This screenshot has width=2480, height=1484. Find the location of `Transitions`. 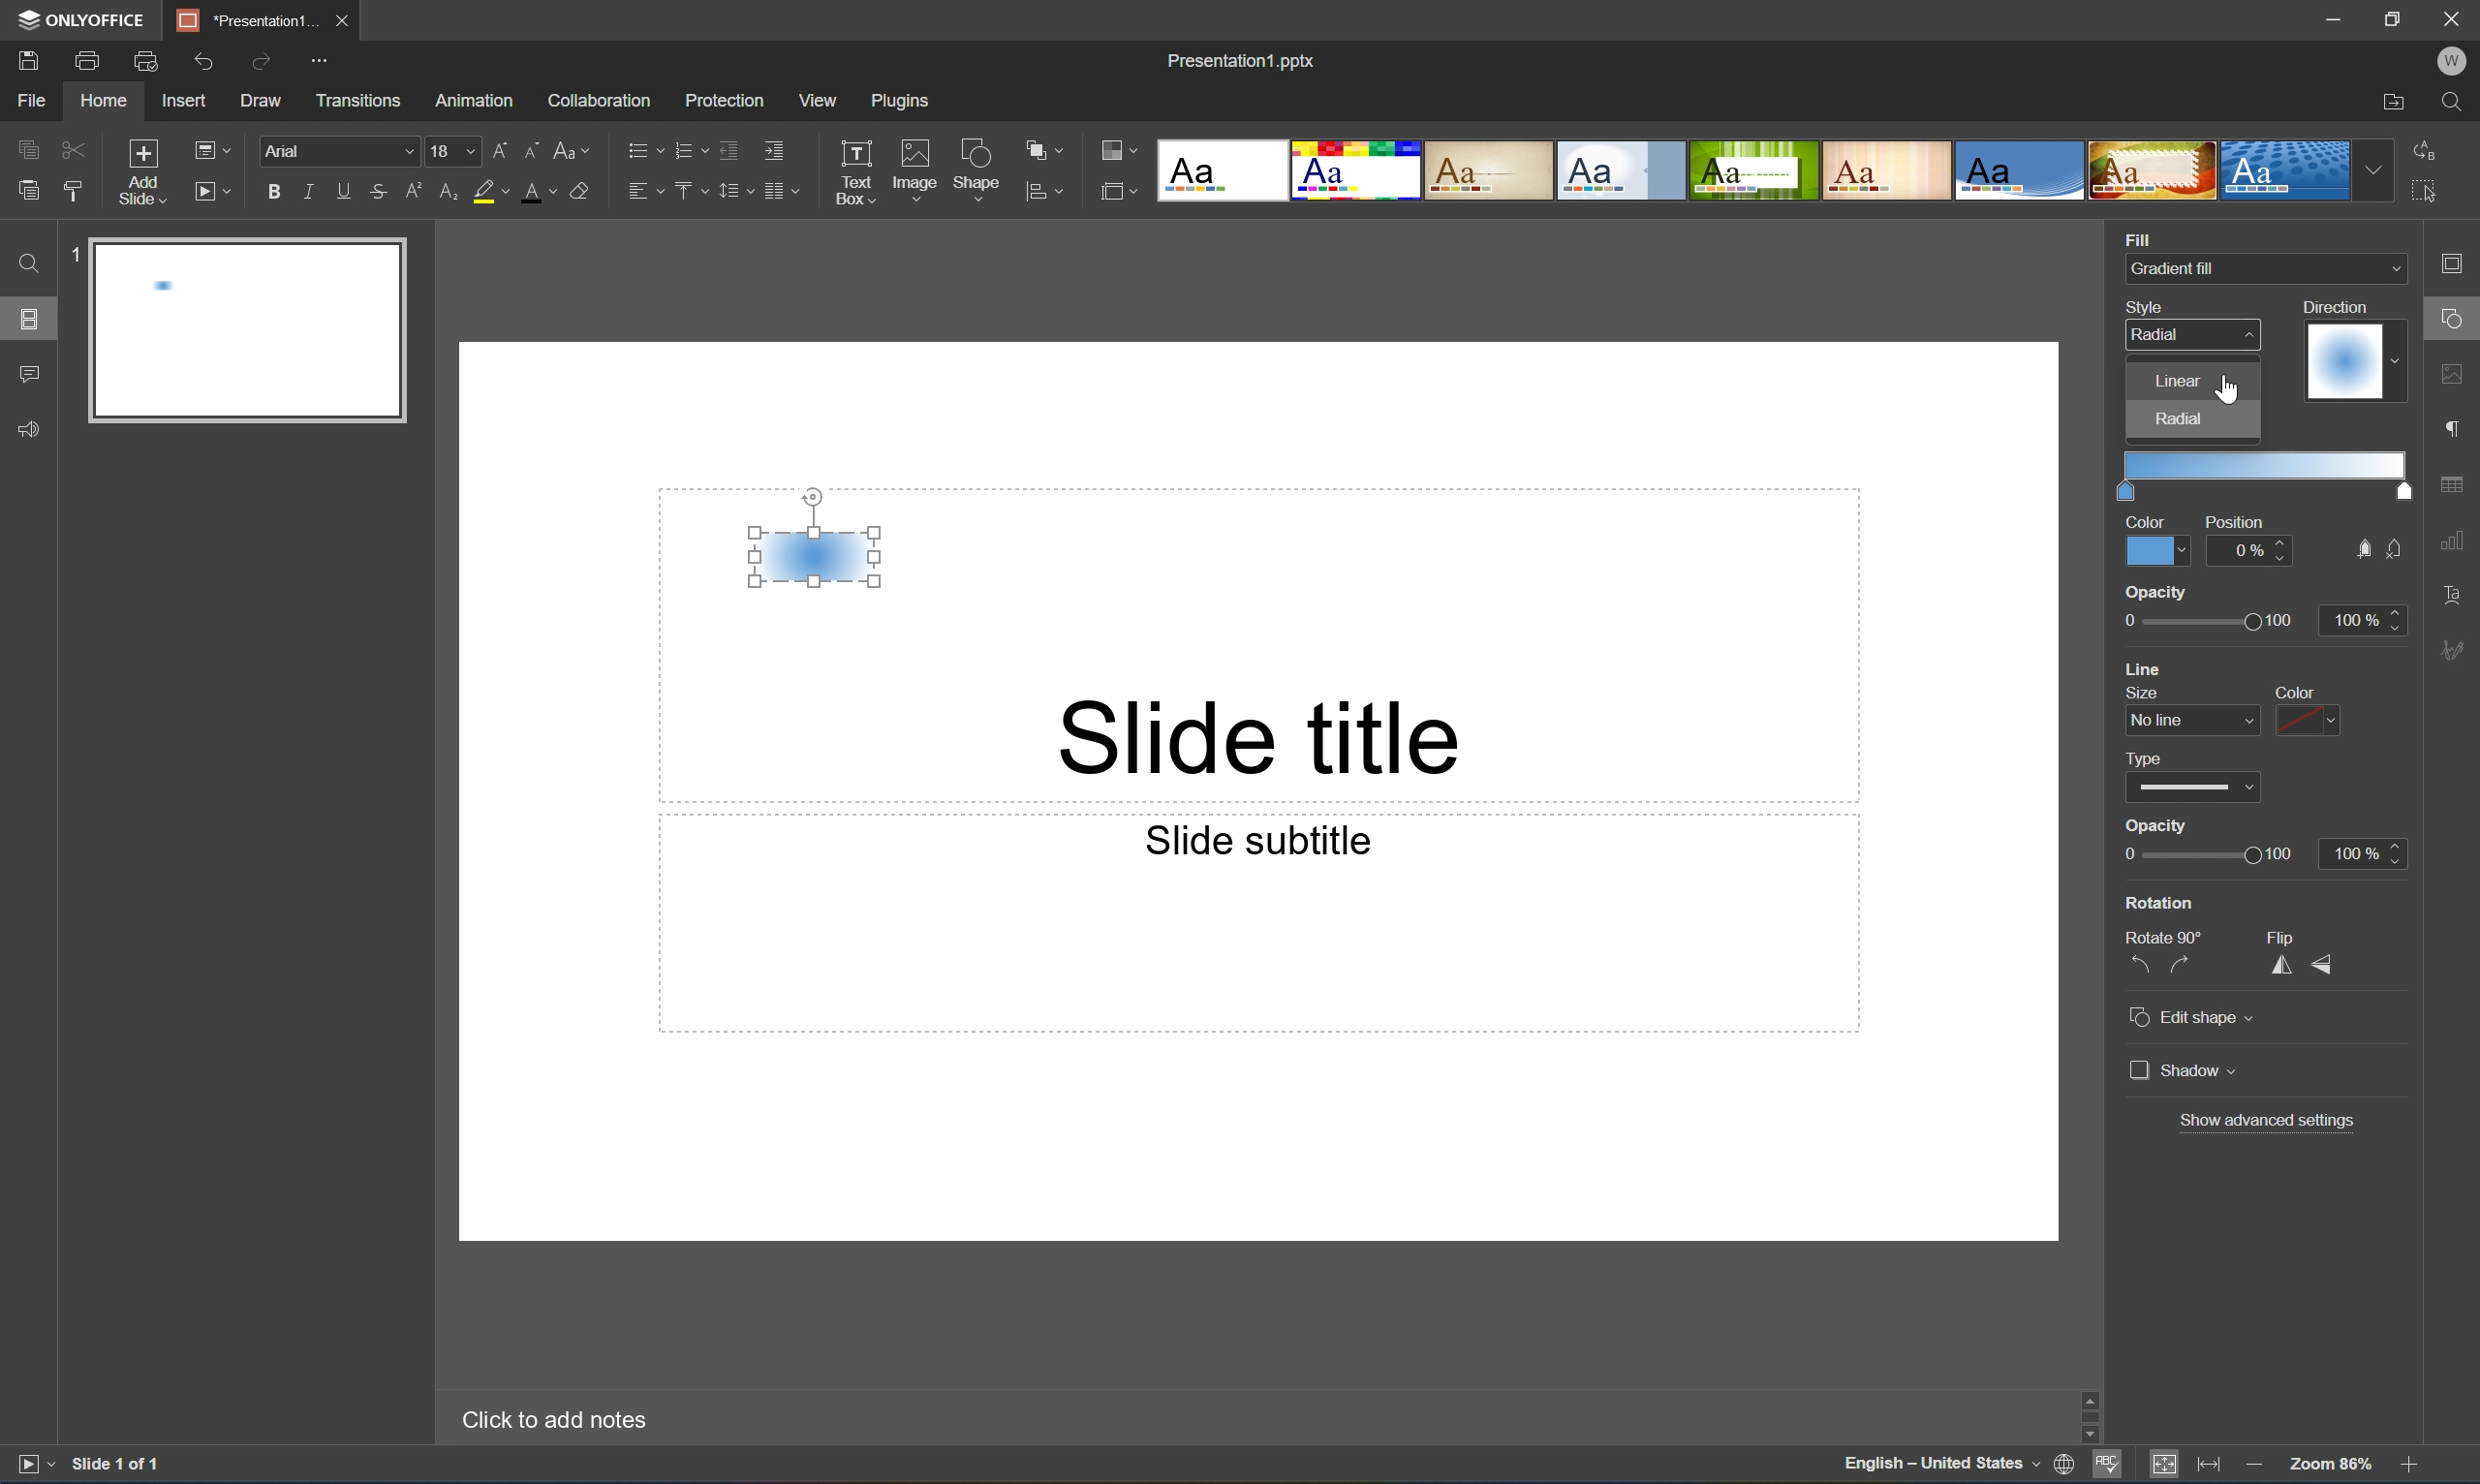

Transitions is located at coordinates (357, 99).